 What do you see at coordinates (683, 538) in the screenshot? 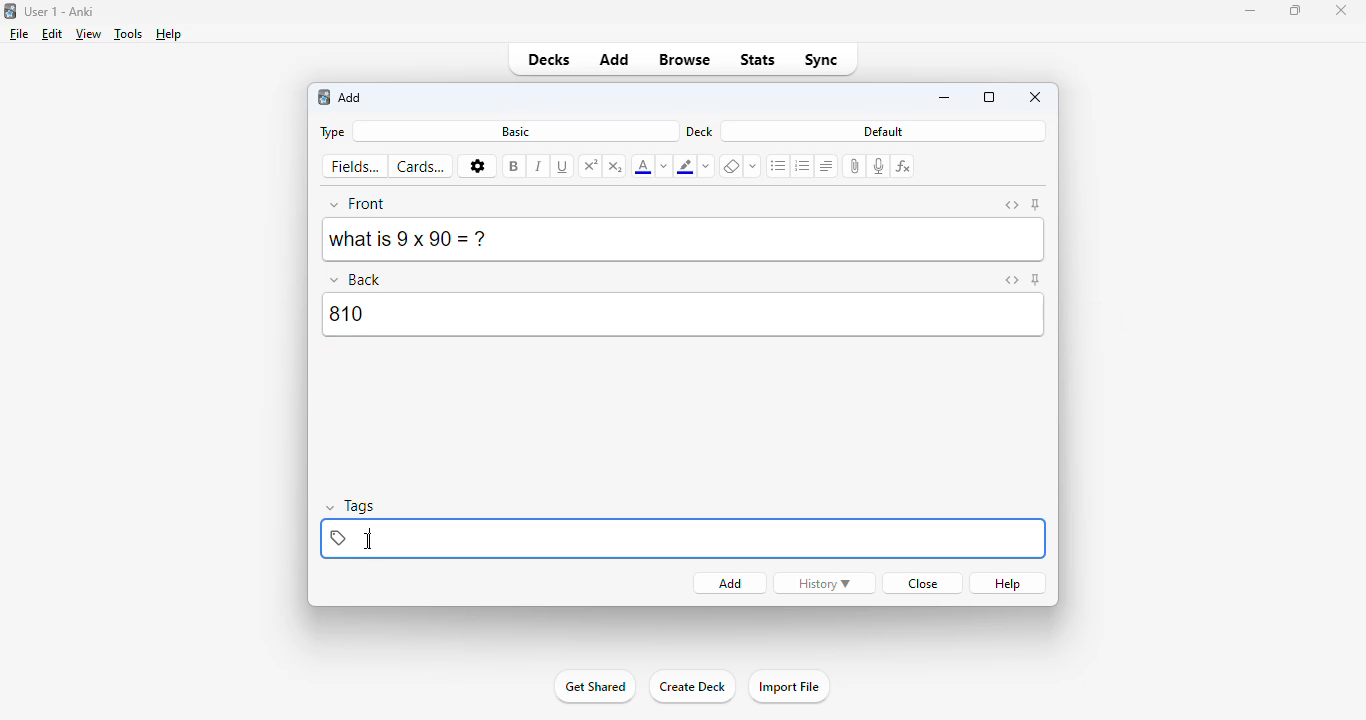
I see `adding tag` at bounding box center [683, 538].